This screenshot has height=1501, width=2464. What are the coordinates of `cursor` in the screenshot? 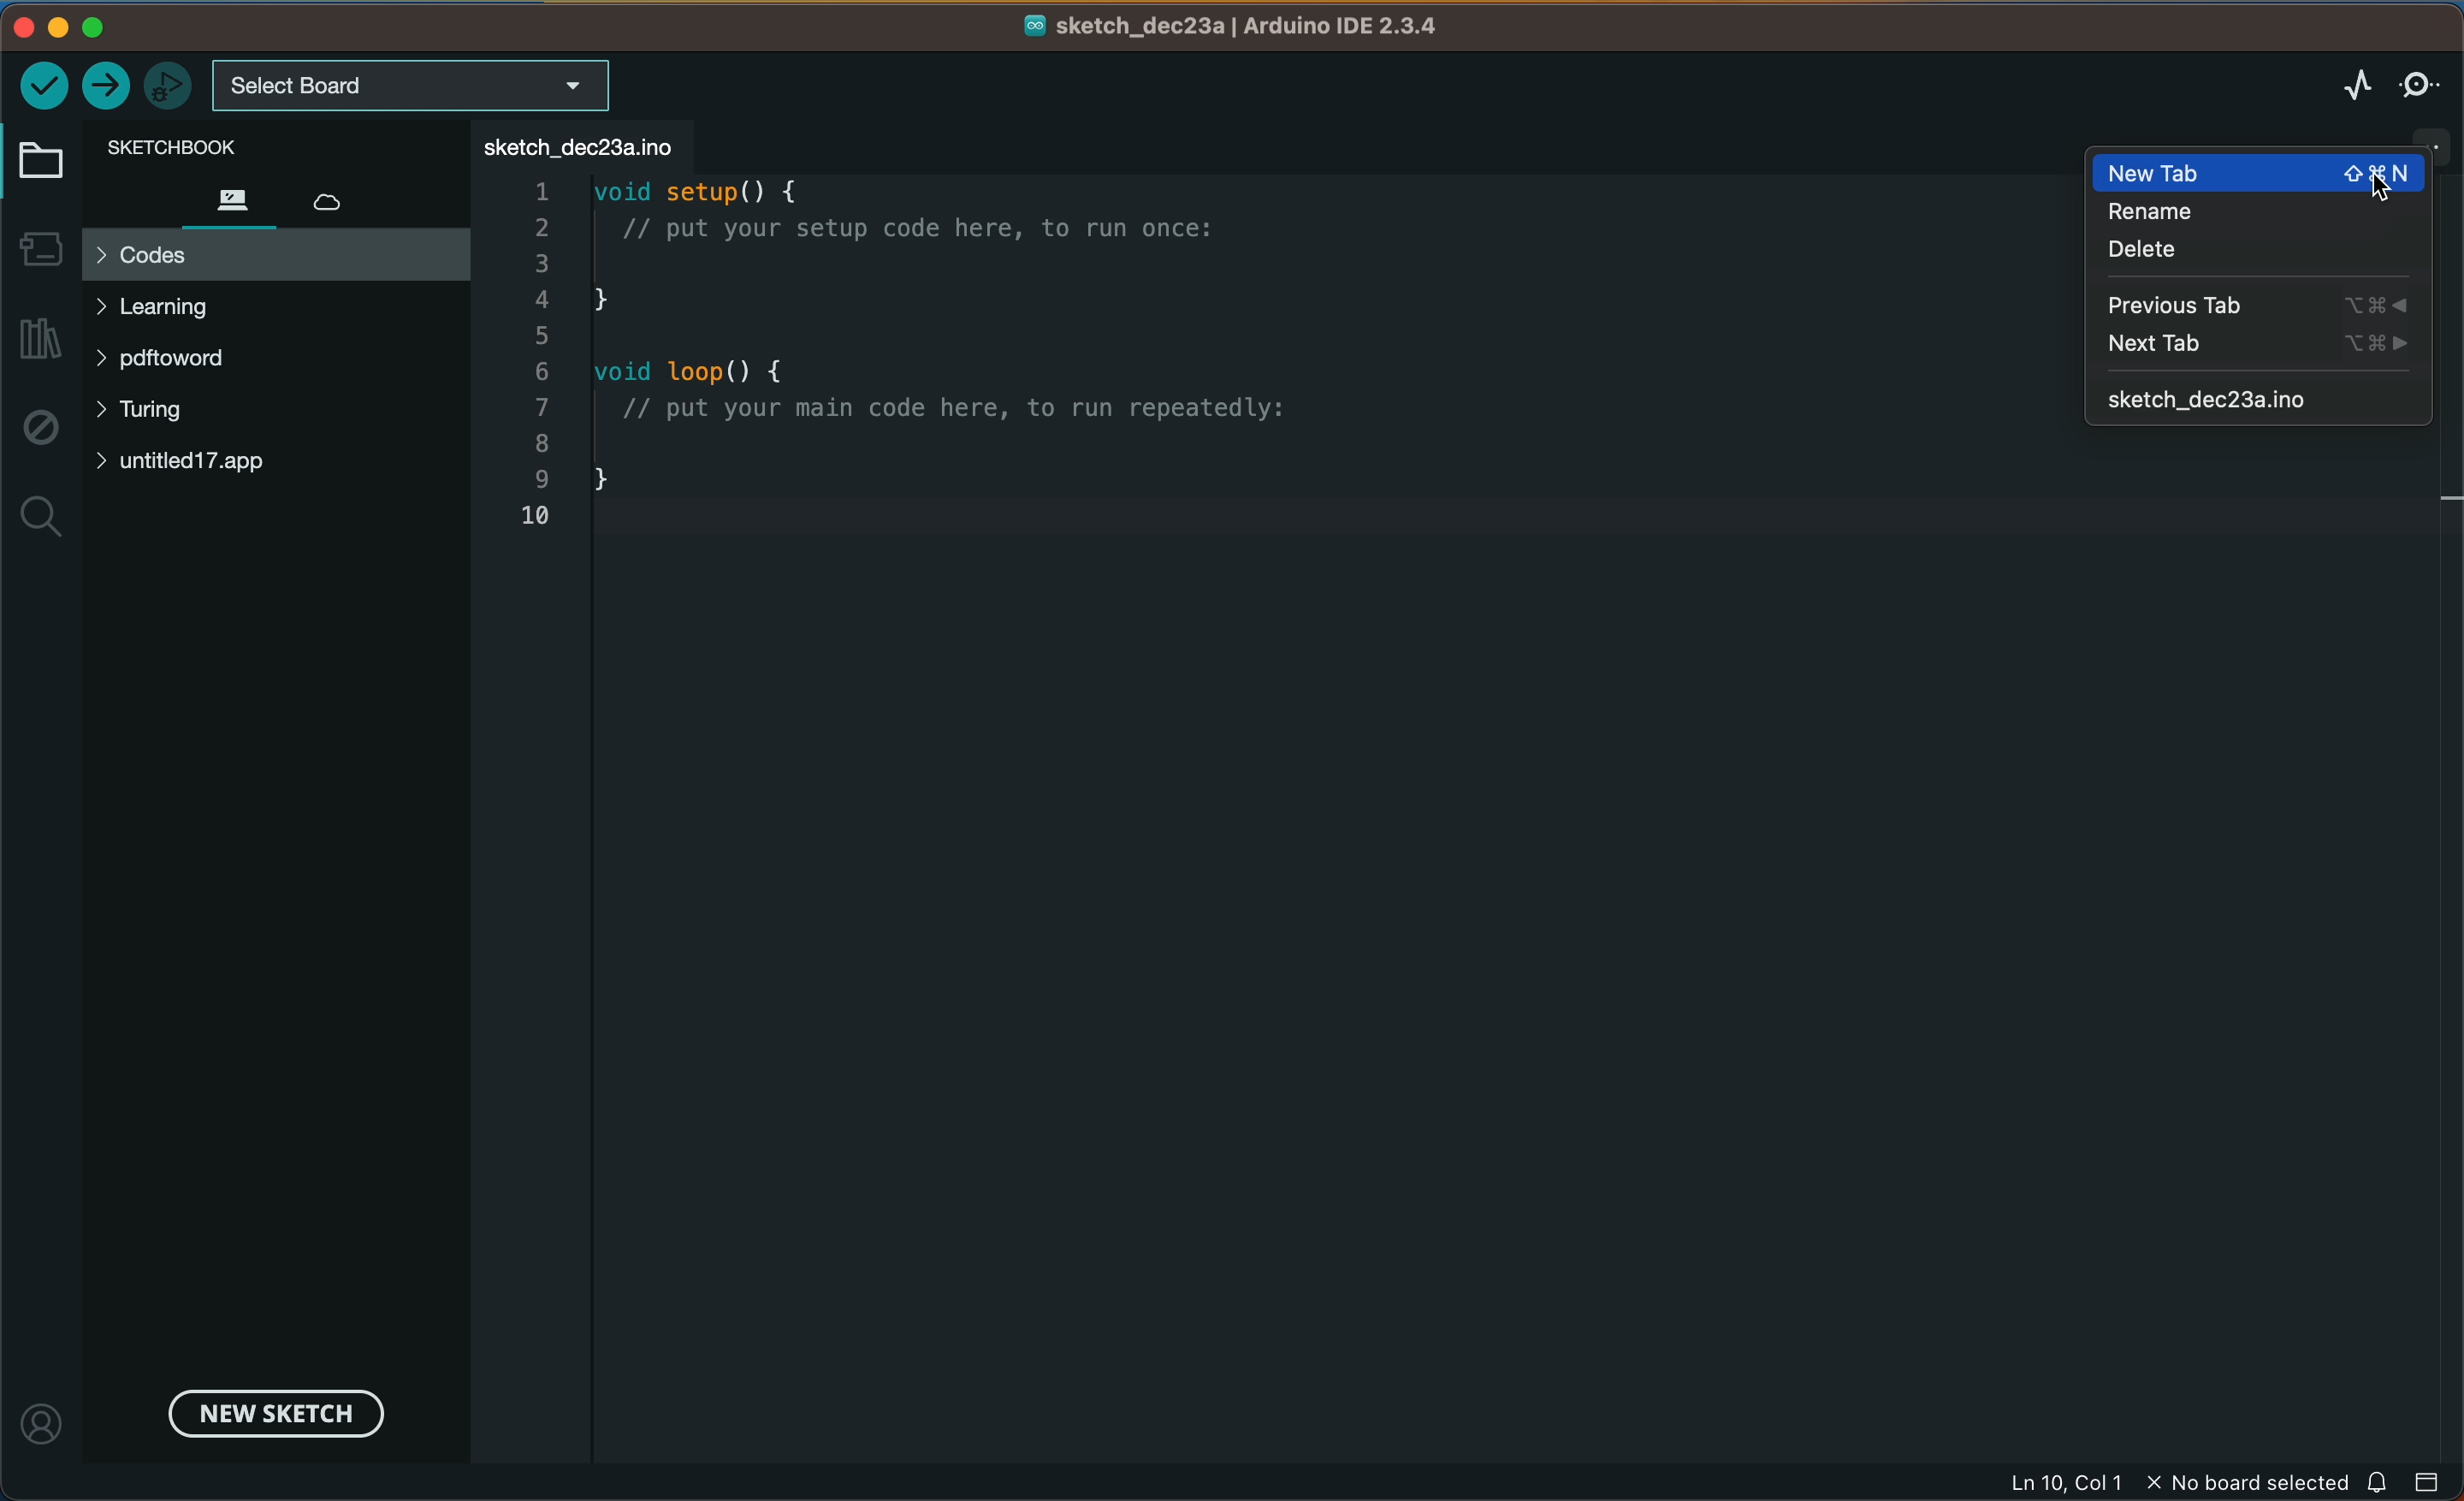 It's located at (2367, 184).